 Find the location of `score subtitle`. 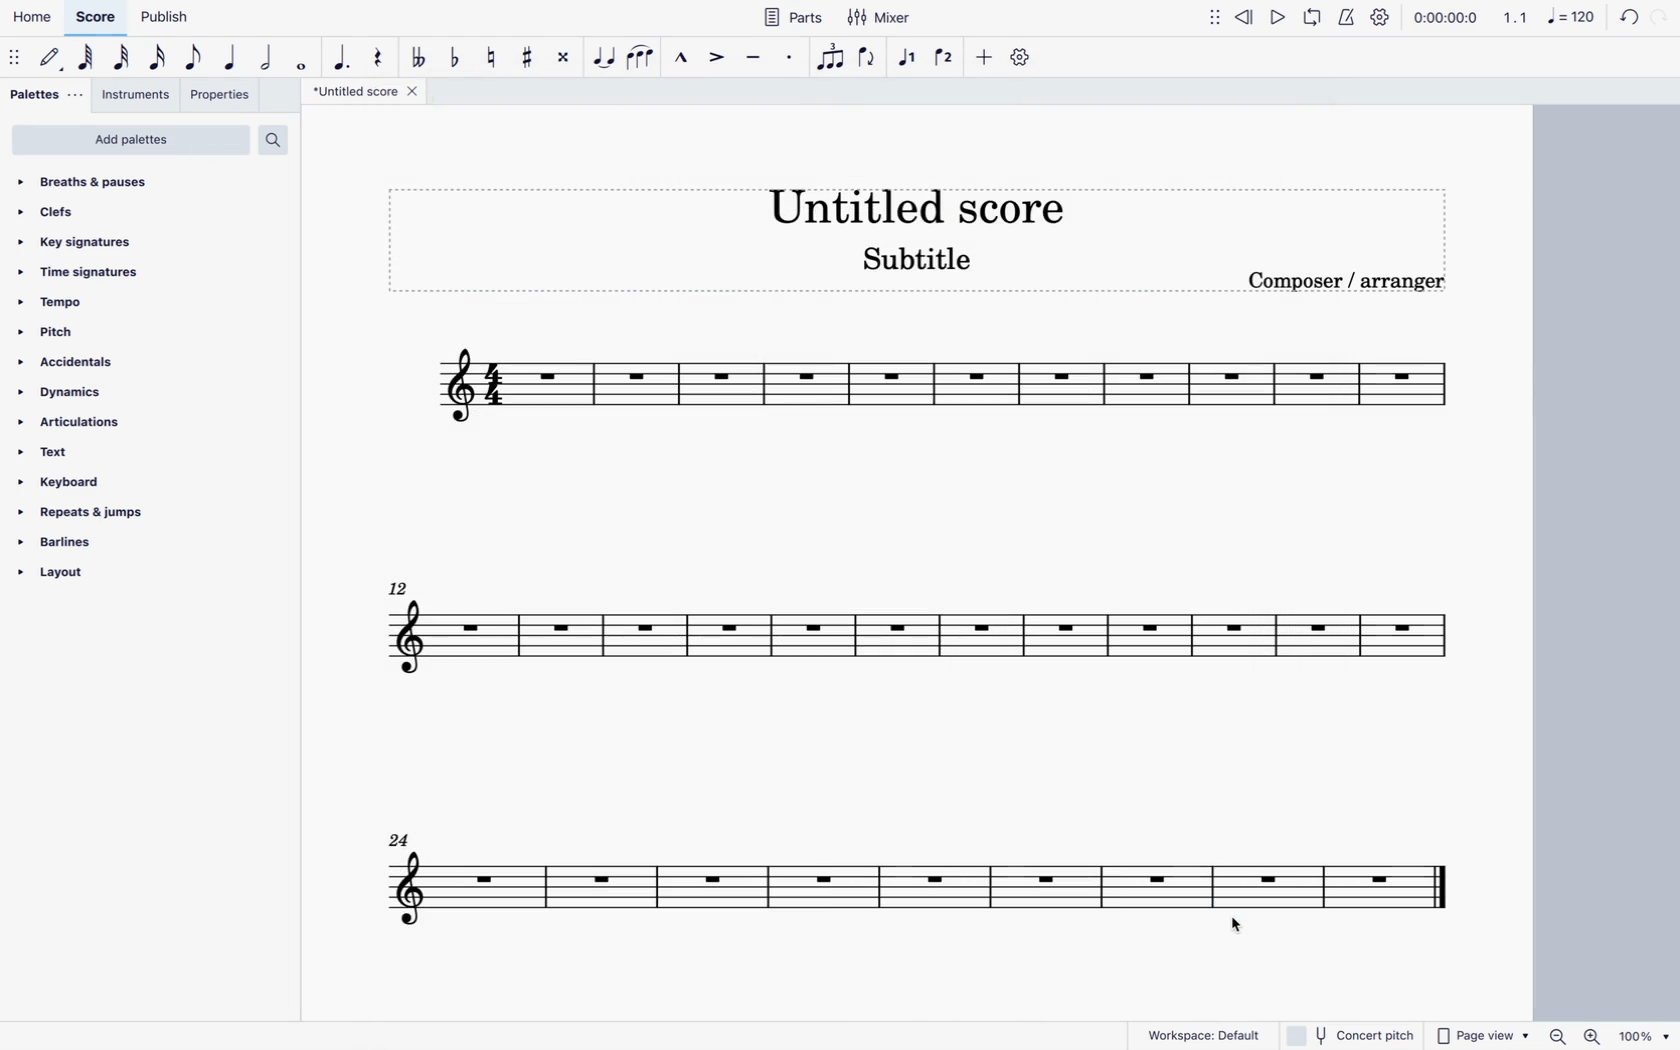

score subtitle is located at coordinates (925, 265).